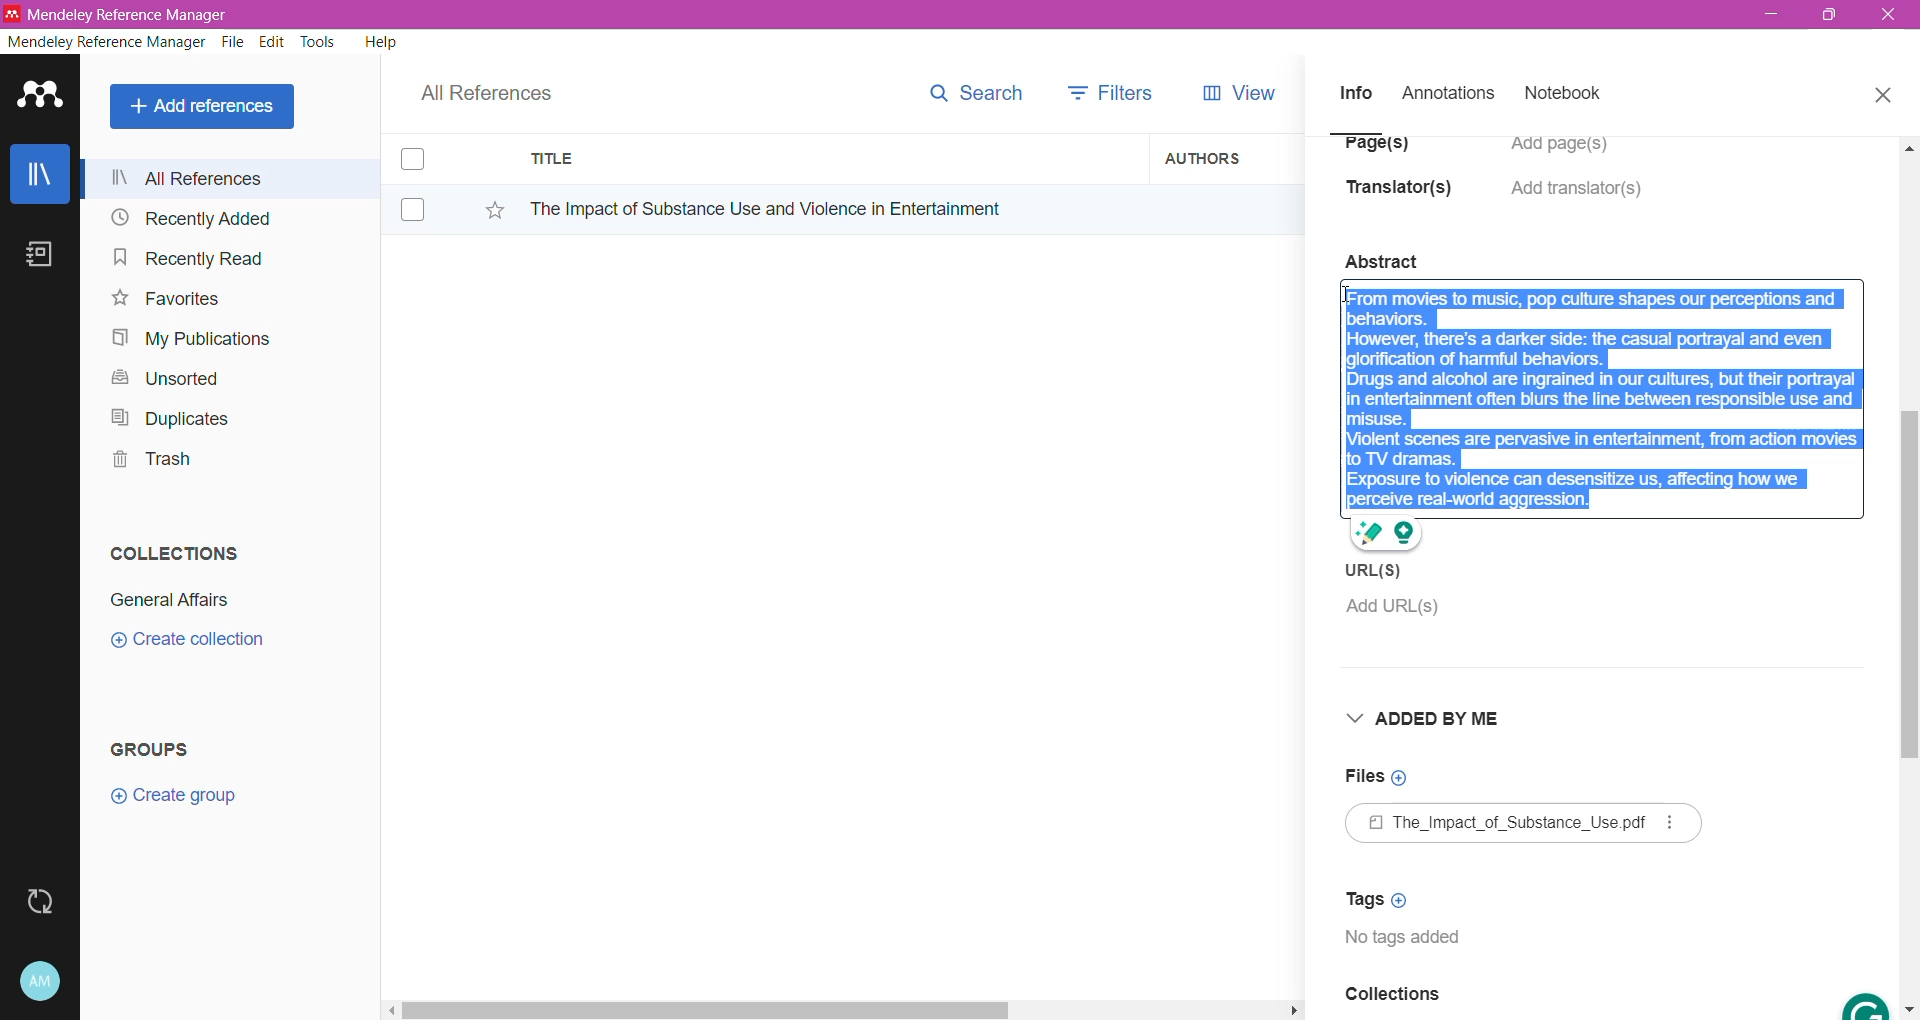 Image resolution: width=1920 pixels, height=1020 pixels. I want to click on Collections, so click(169, 549).